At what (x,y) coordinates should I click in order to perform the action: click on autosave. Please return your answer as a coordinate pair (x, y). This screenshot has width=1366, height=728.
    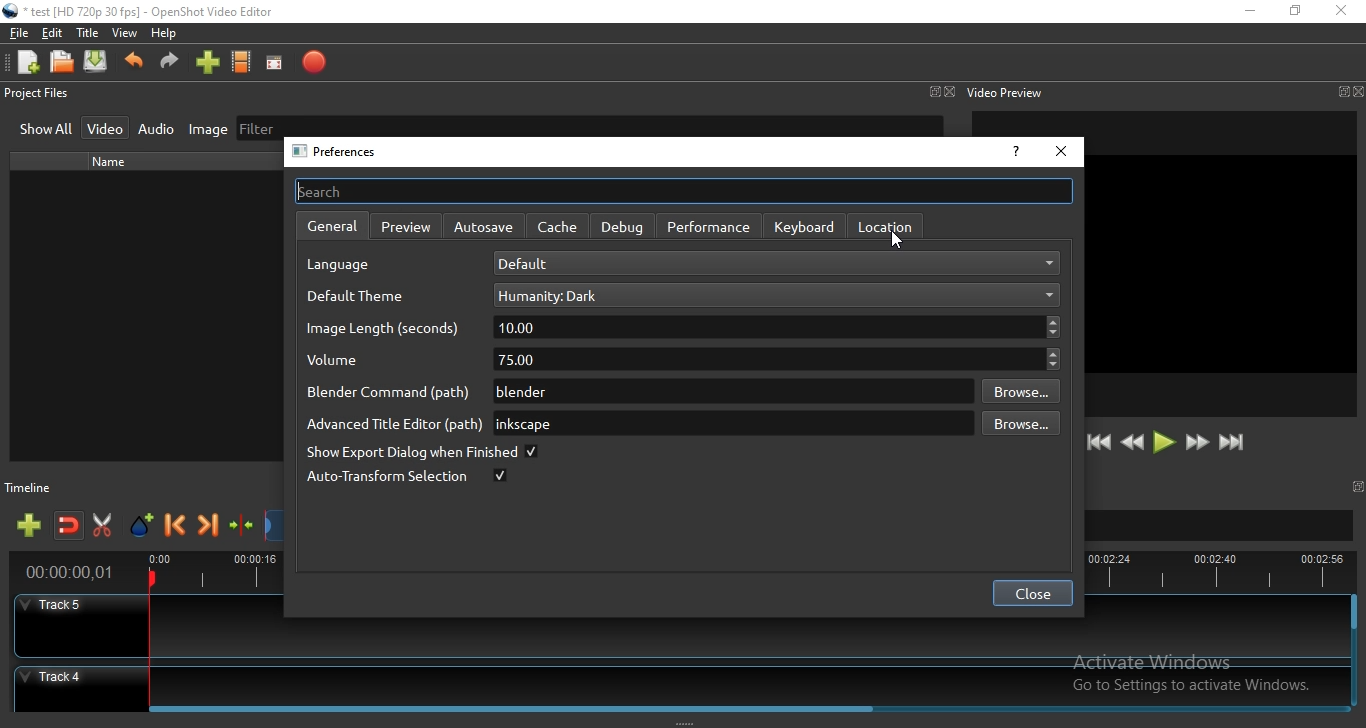
    Looking at the image, I should click on (487, 227).